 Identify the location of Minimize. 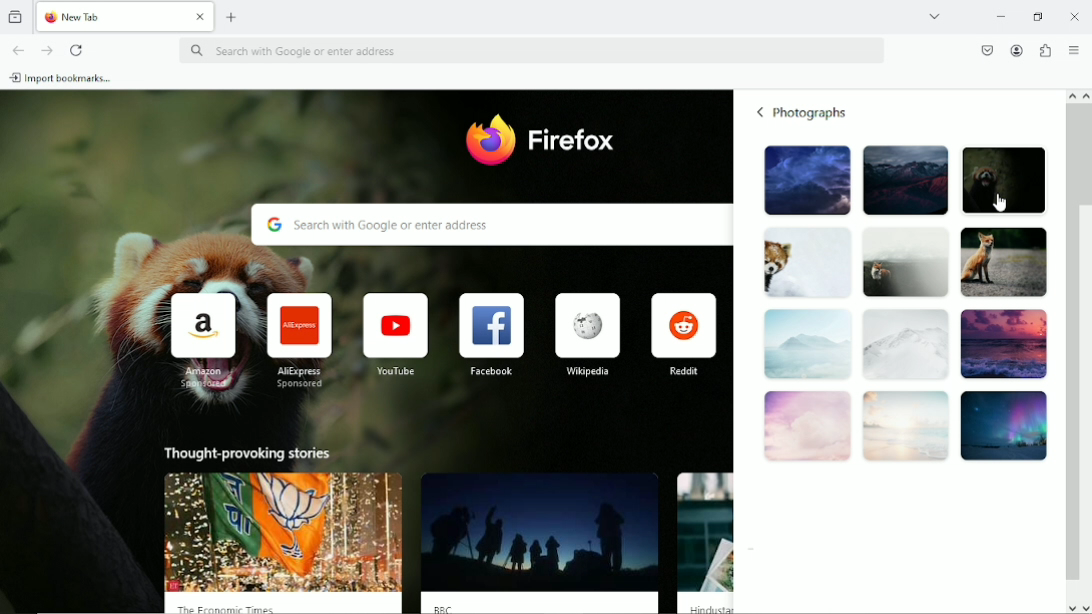
(1002, 15).